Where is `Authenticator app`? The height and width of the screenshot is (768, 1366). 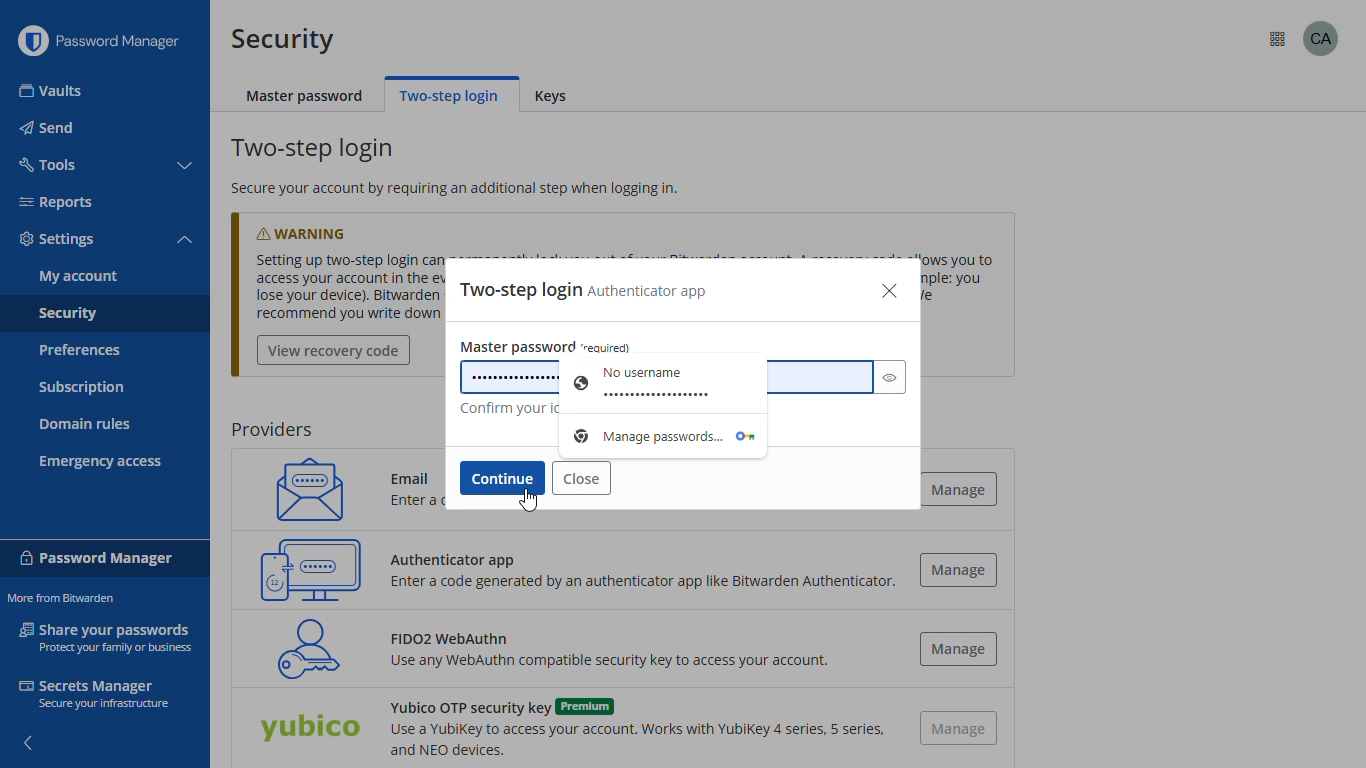 Authenticator app is located at coordinates (458, 557).